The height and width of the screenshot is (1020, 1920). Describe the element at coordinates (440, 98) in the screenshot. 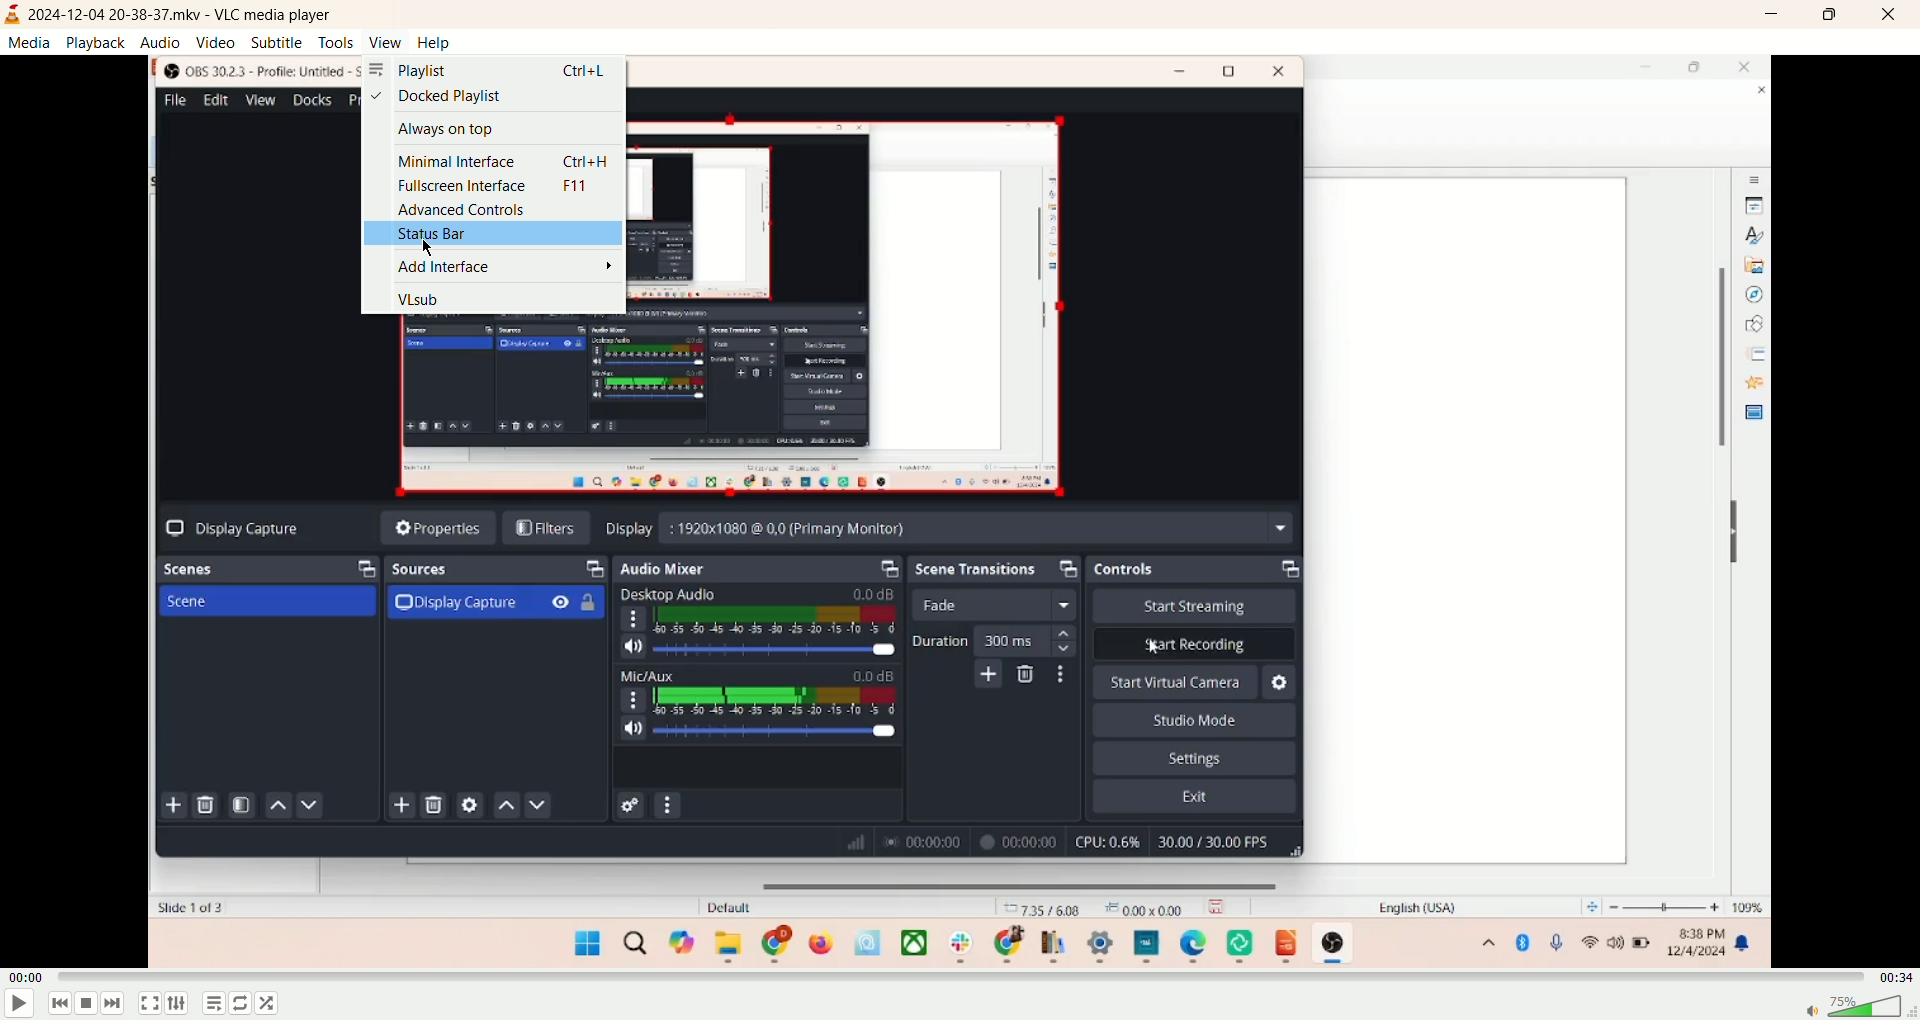

I see `docked playlist` at that location.